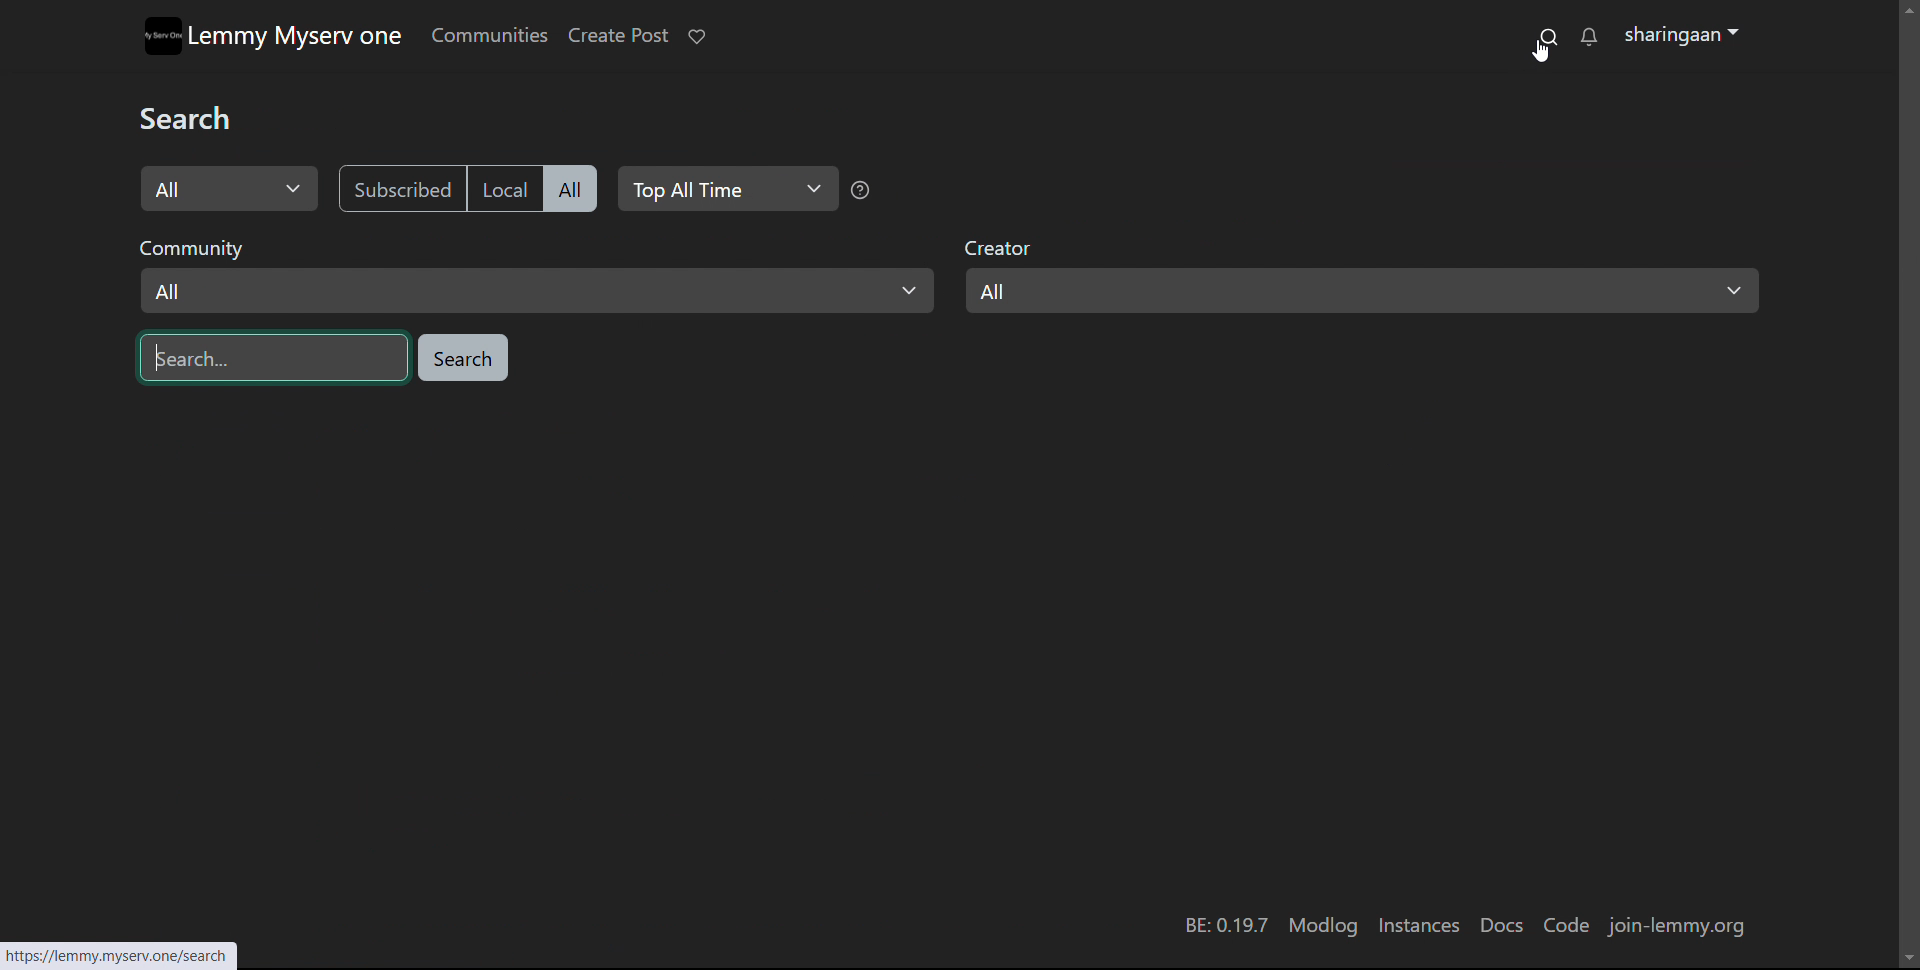  I want to click on search, so click(1547, 35).